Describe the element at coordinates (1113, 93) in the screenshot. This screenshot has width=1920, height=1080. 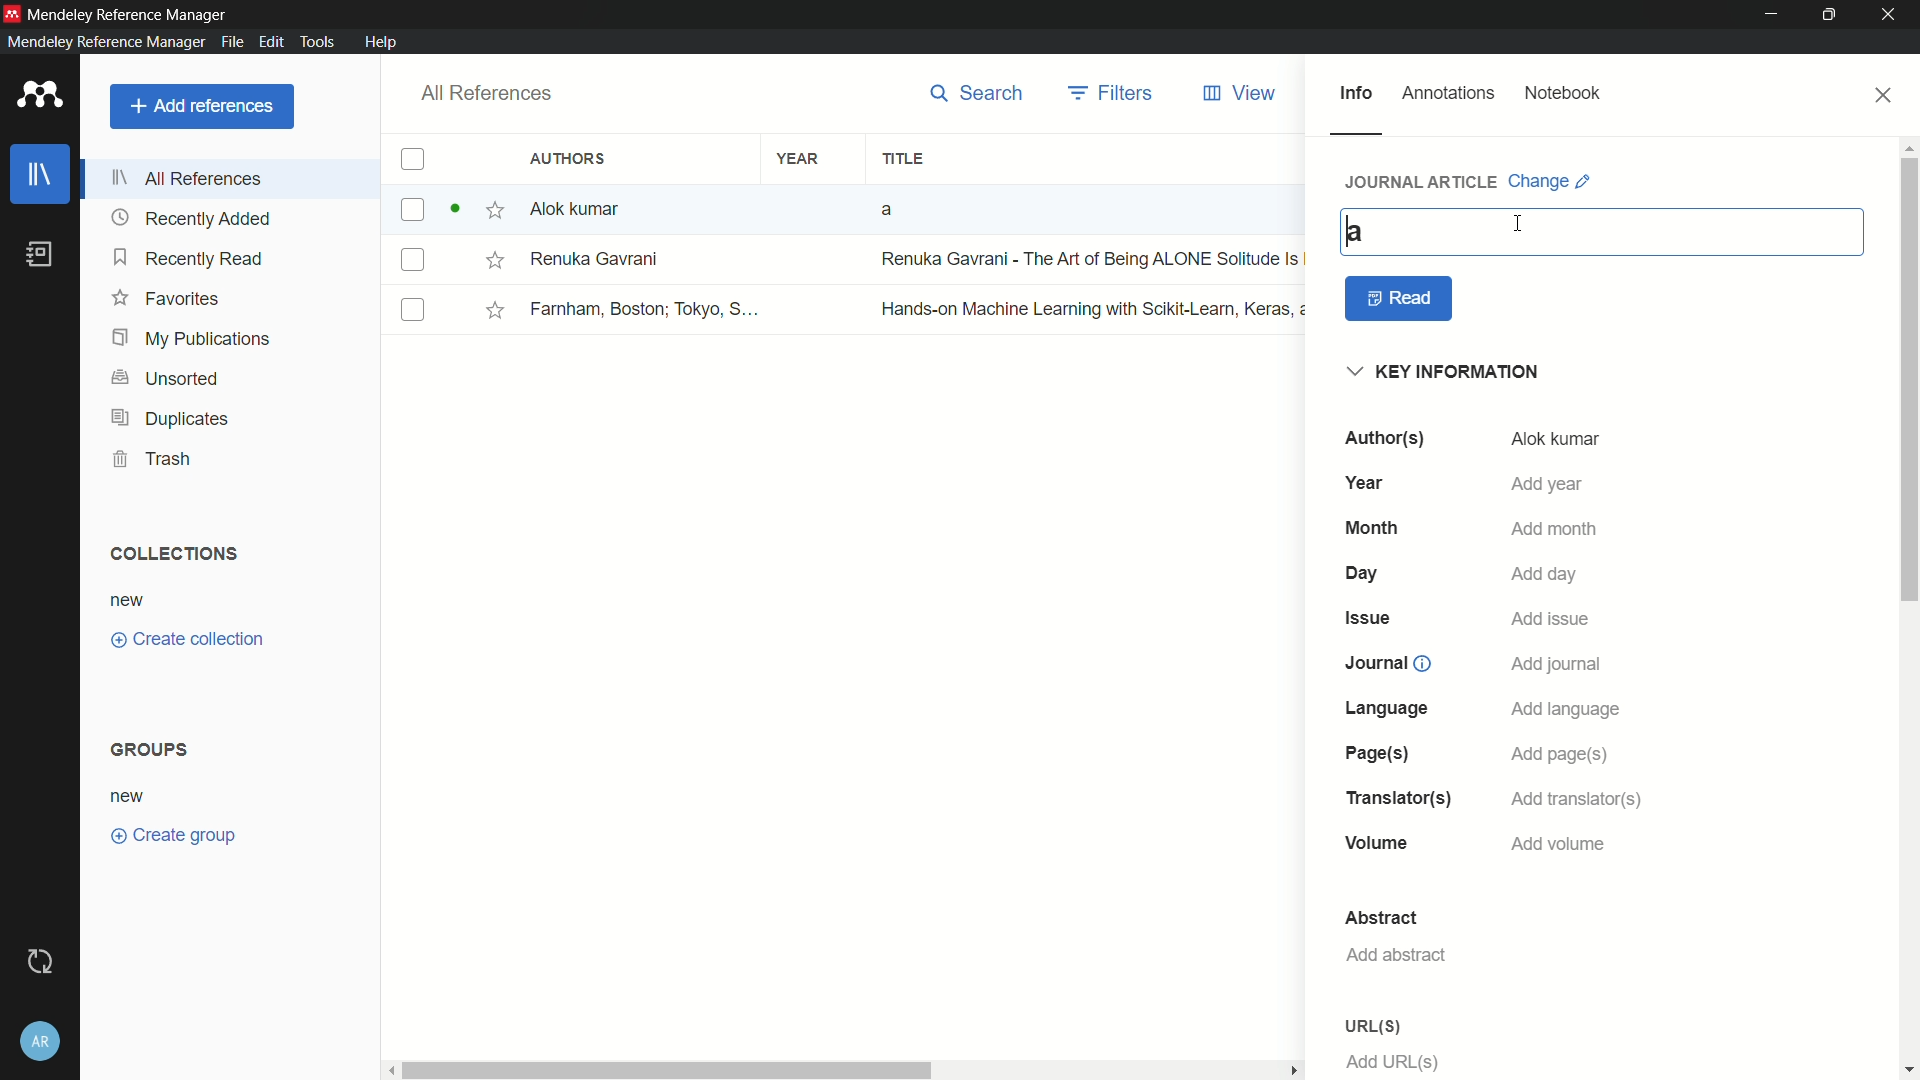
I see `filters` at that location.